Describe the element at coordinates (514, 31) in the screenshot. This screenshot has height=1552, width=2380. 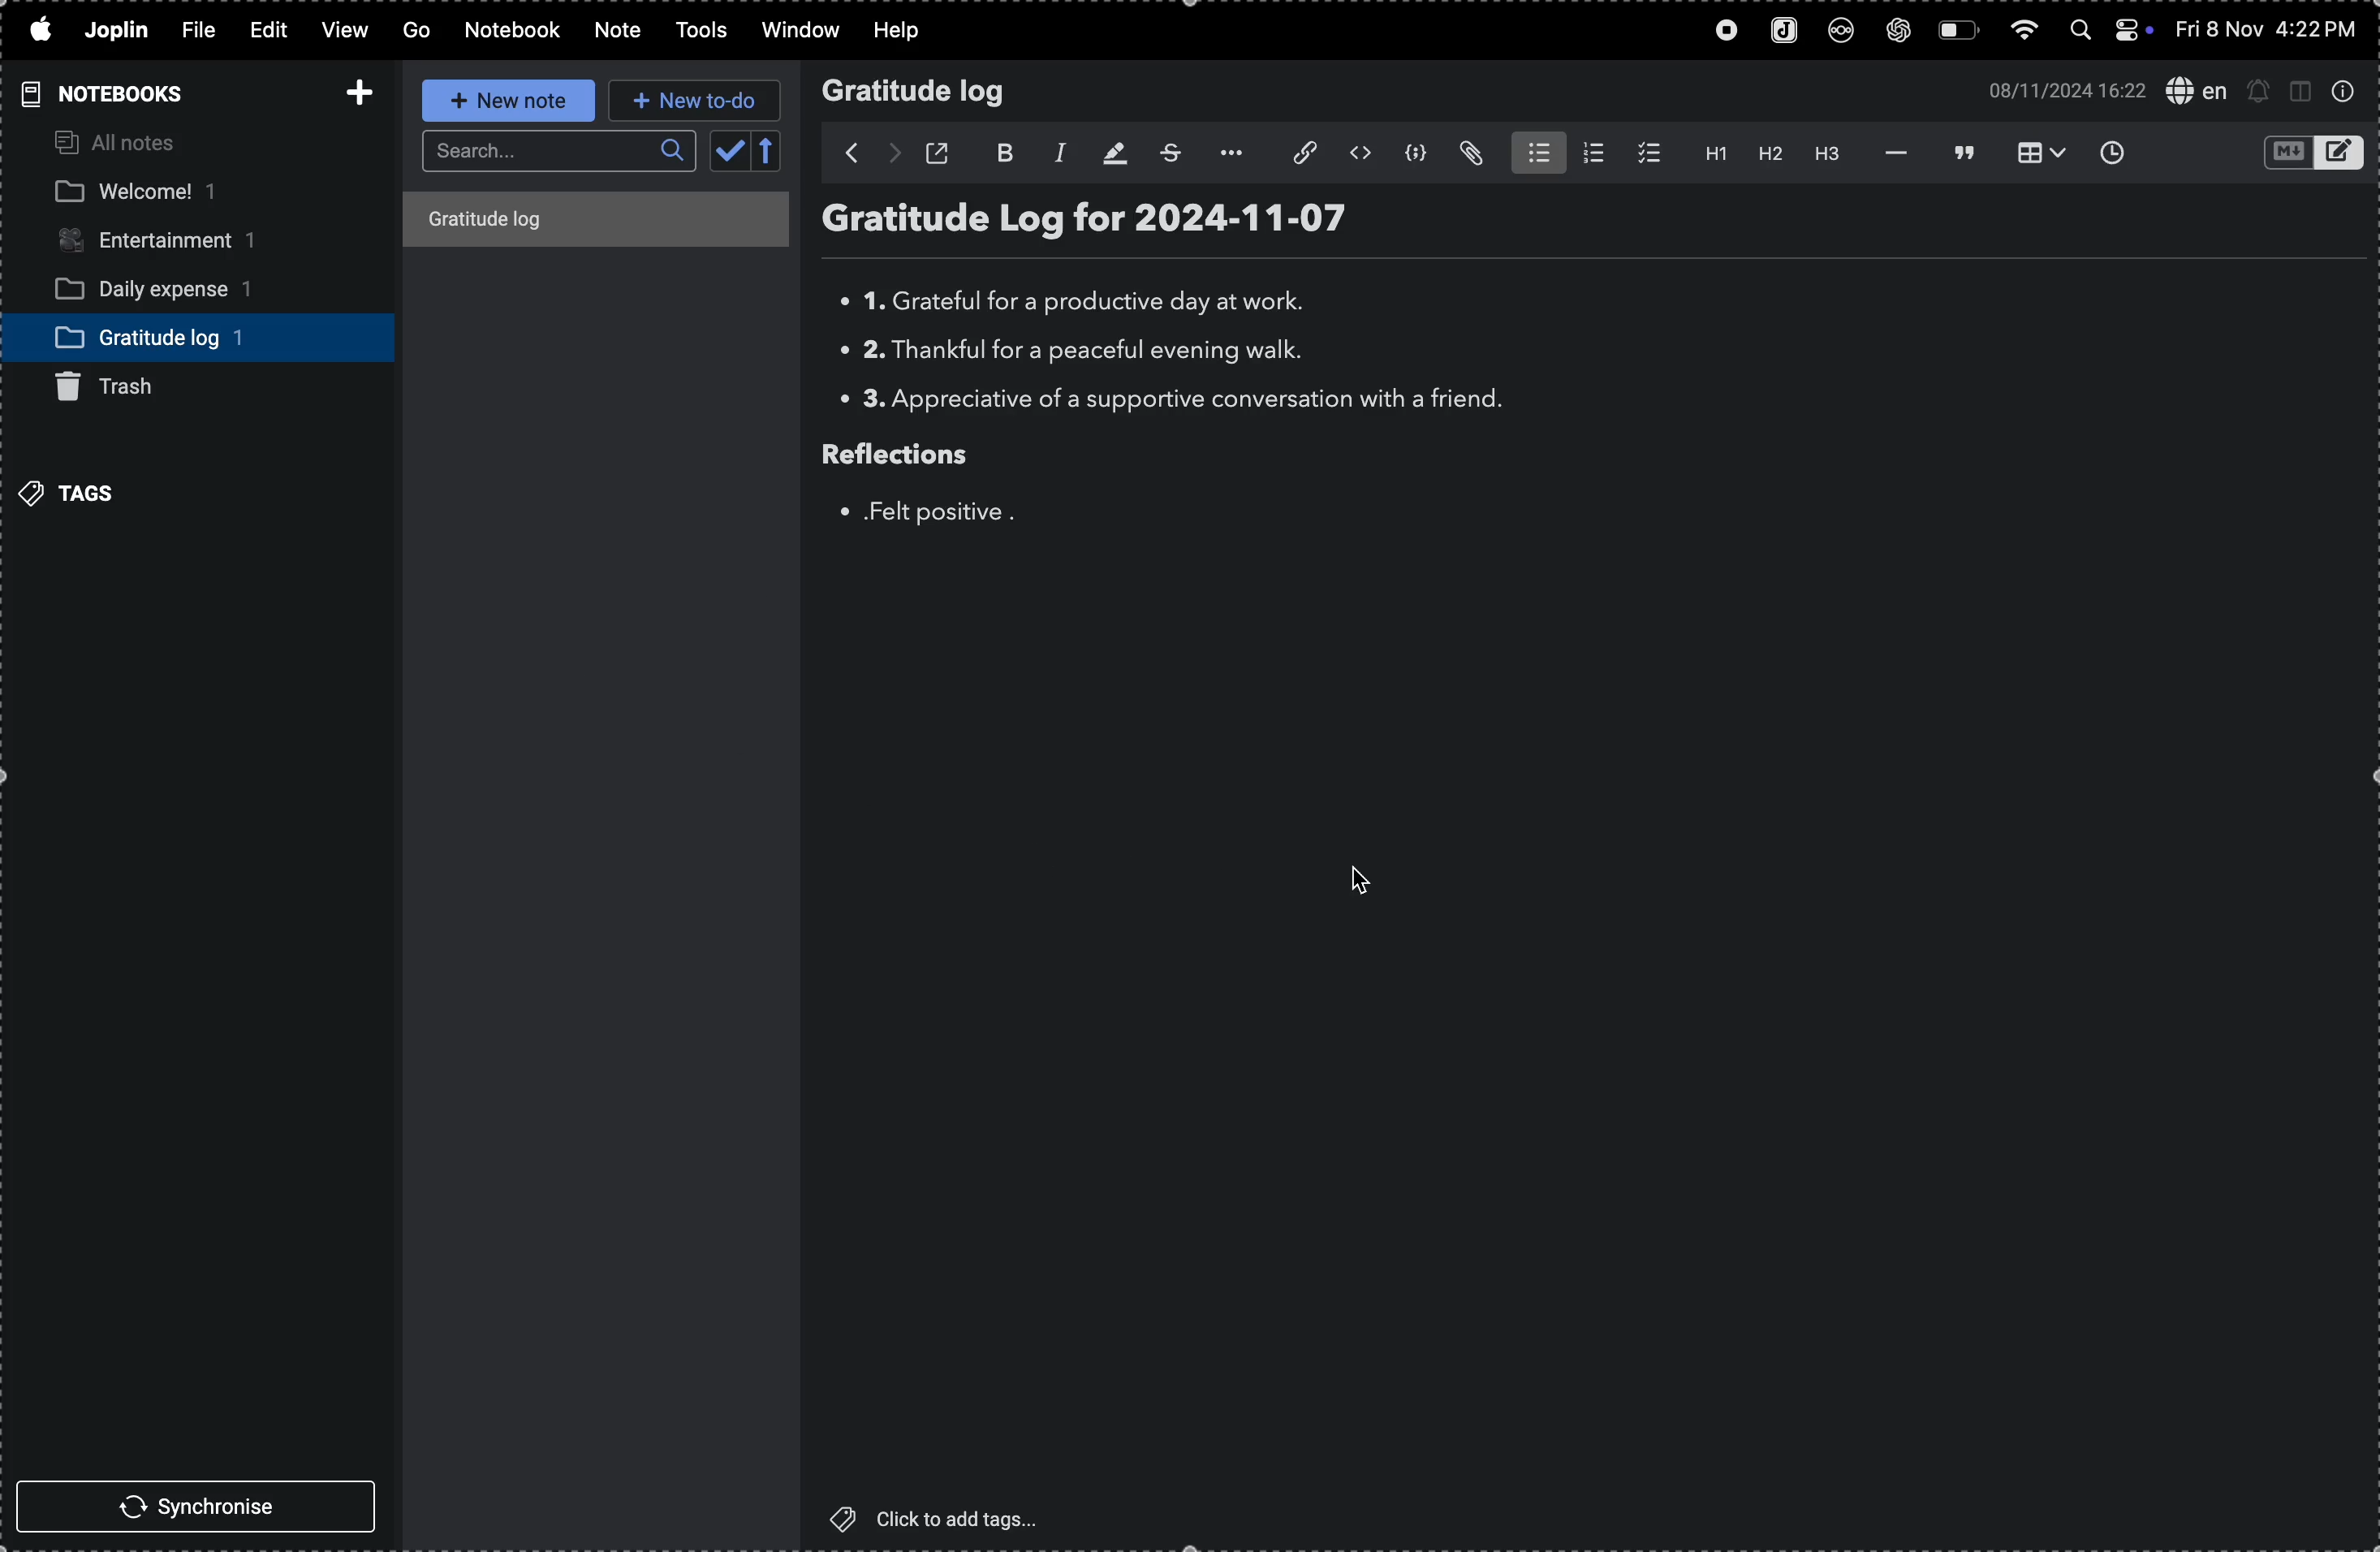
I see `notebook` at that location.